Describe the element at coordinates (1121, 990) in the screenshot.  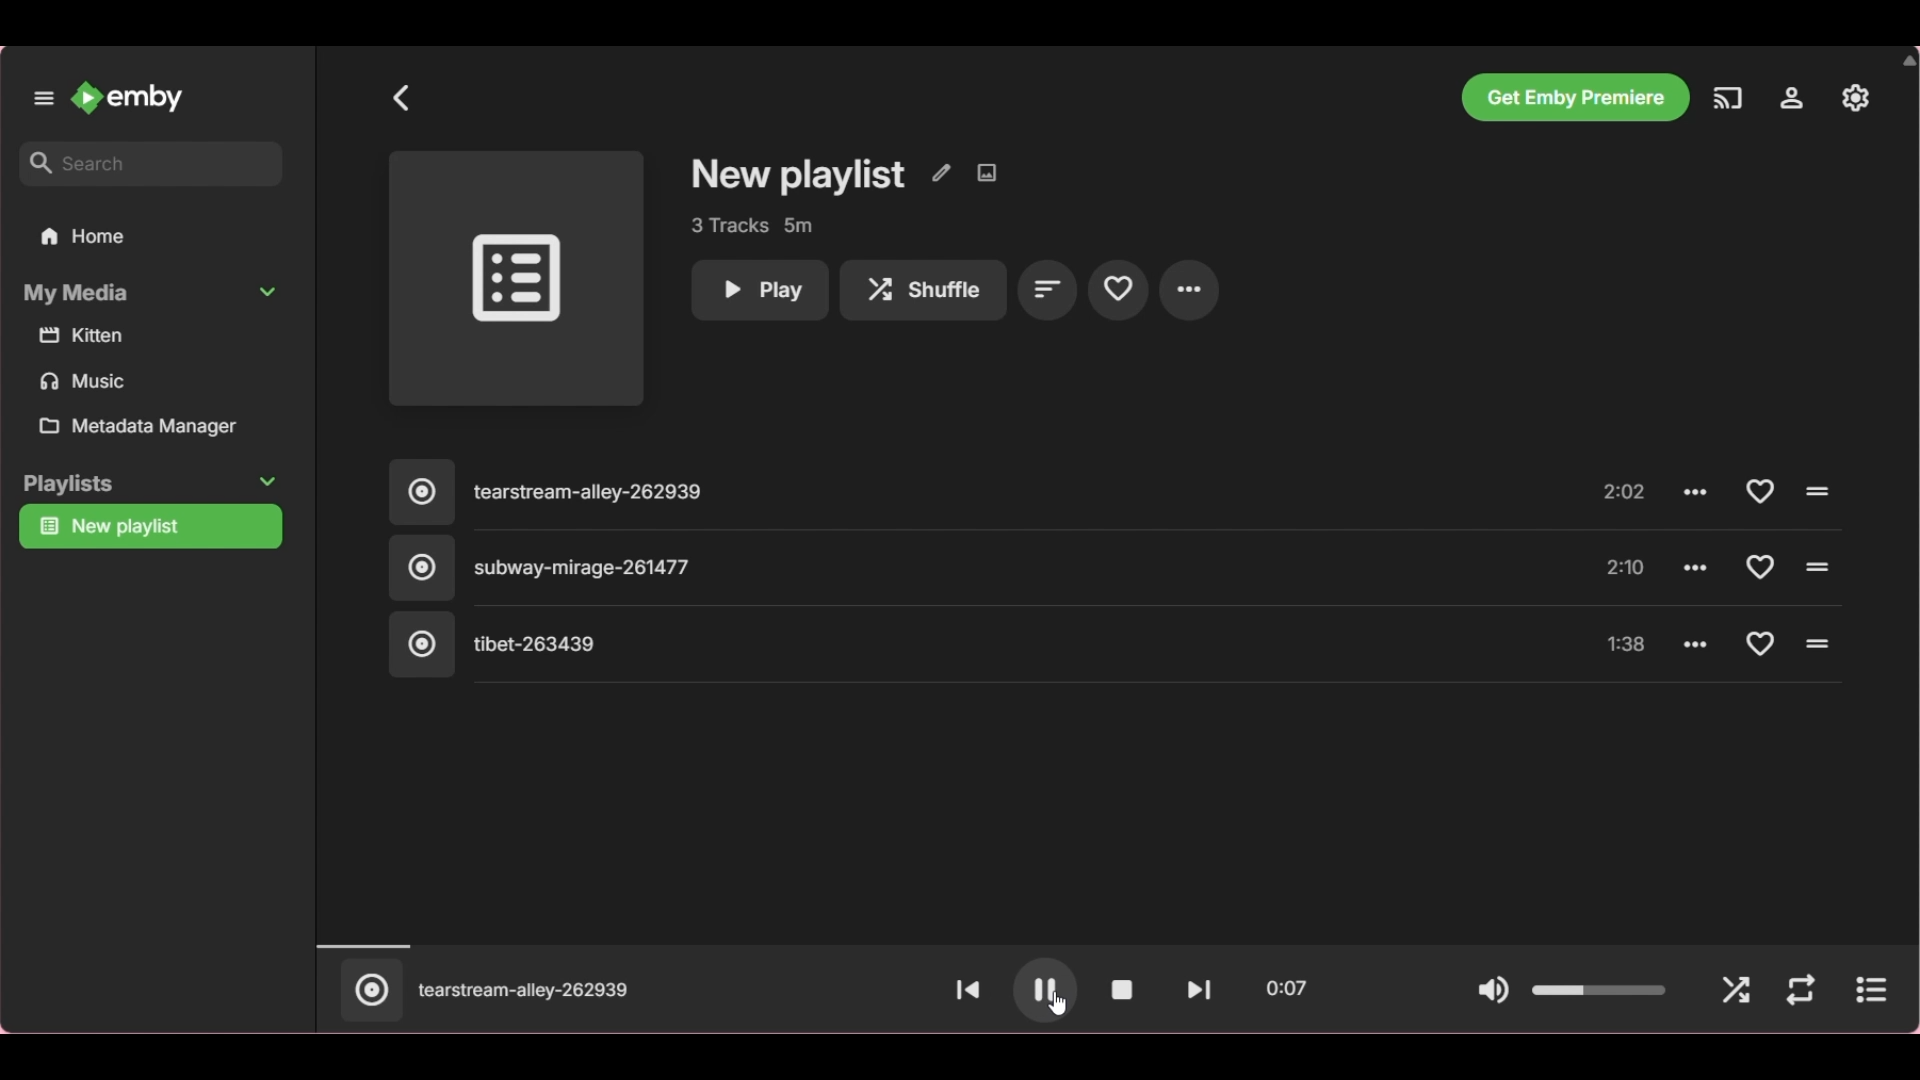
I see `Stop play` at that location.